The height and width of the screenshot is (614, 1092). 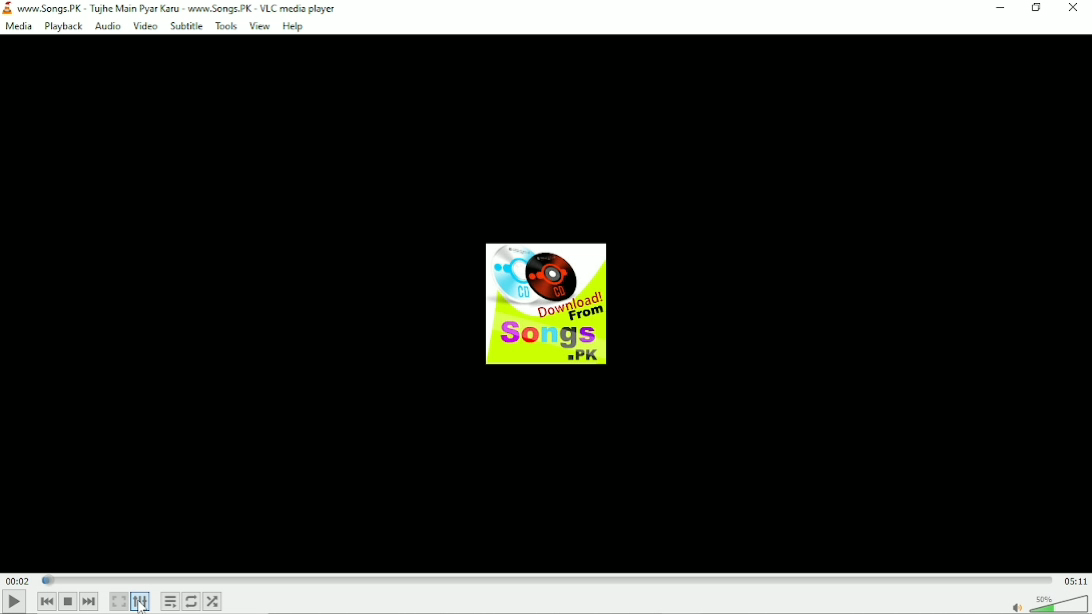 I want to click on Close, so click(x=1074, y=7).